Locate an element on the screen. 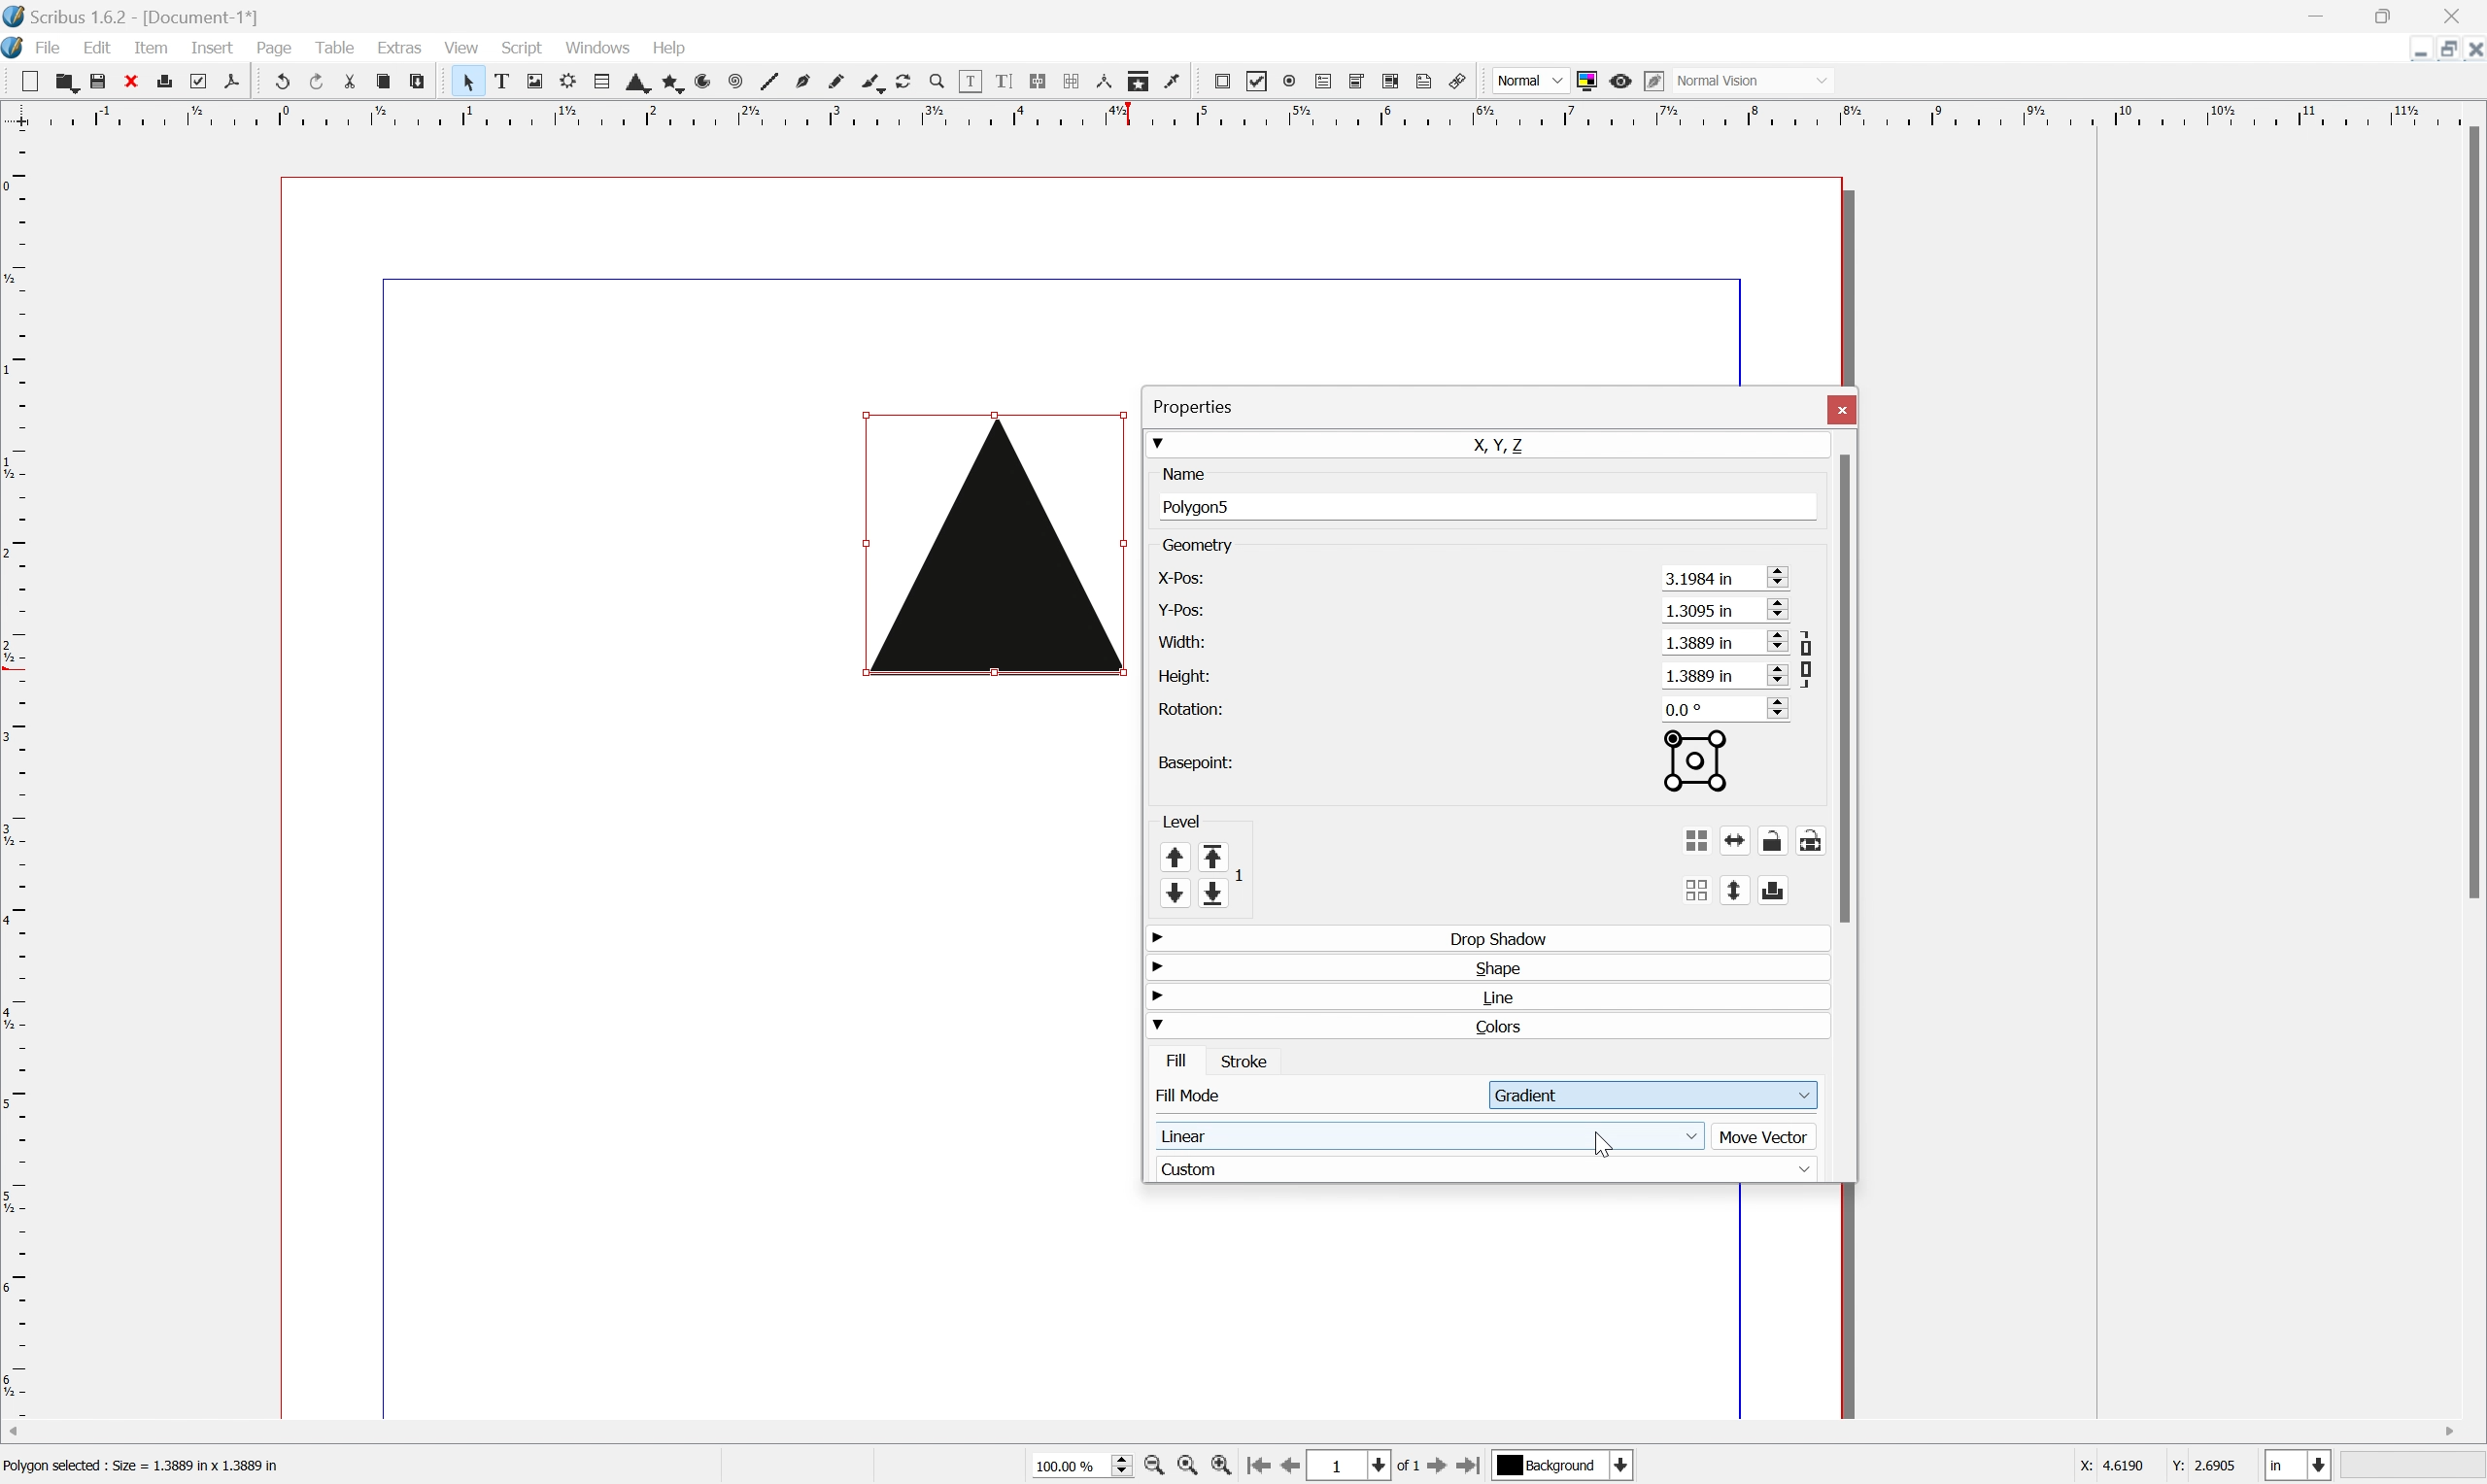 The width and height of the screenshot is (2487, 1484). Windows is located at coordinates (597, 45).